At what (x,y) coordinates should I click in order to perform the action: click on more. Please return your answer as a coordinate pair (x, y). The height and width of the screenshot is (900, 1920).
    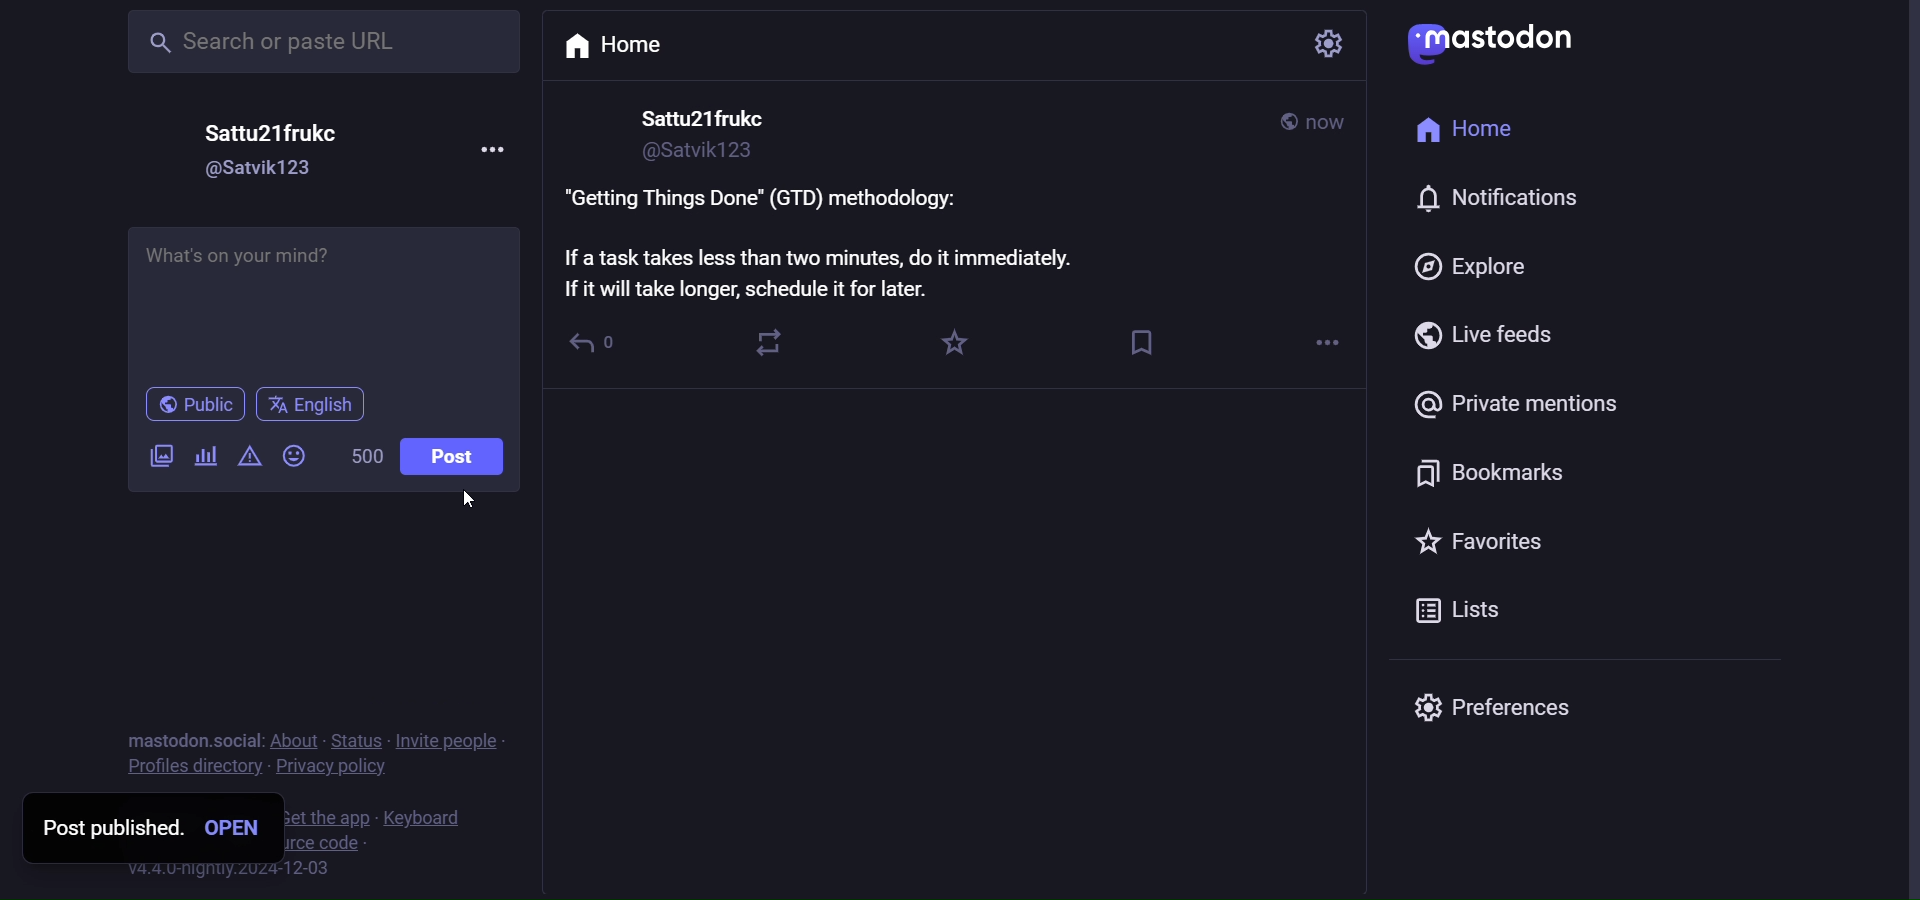
    Looking at the image, I should click on (504, 149).